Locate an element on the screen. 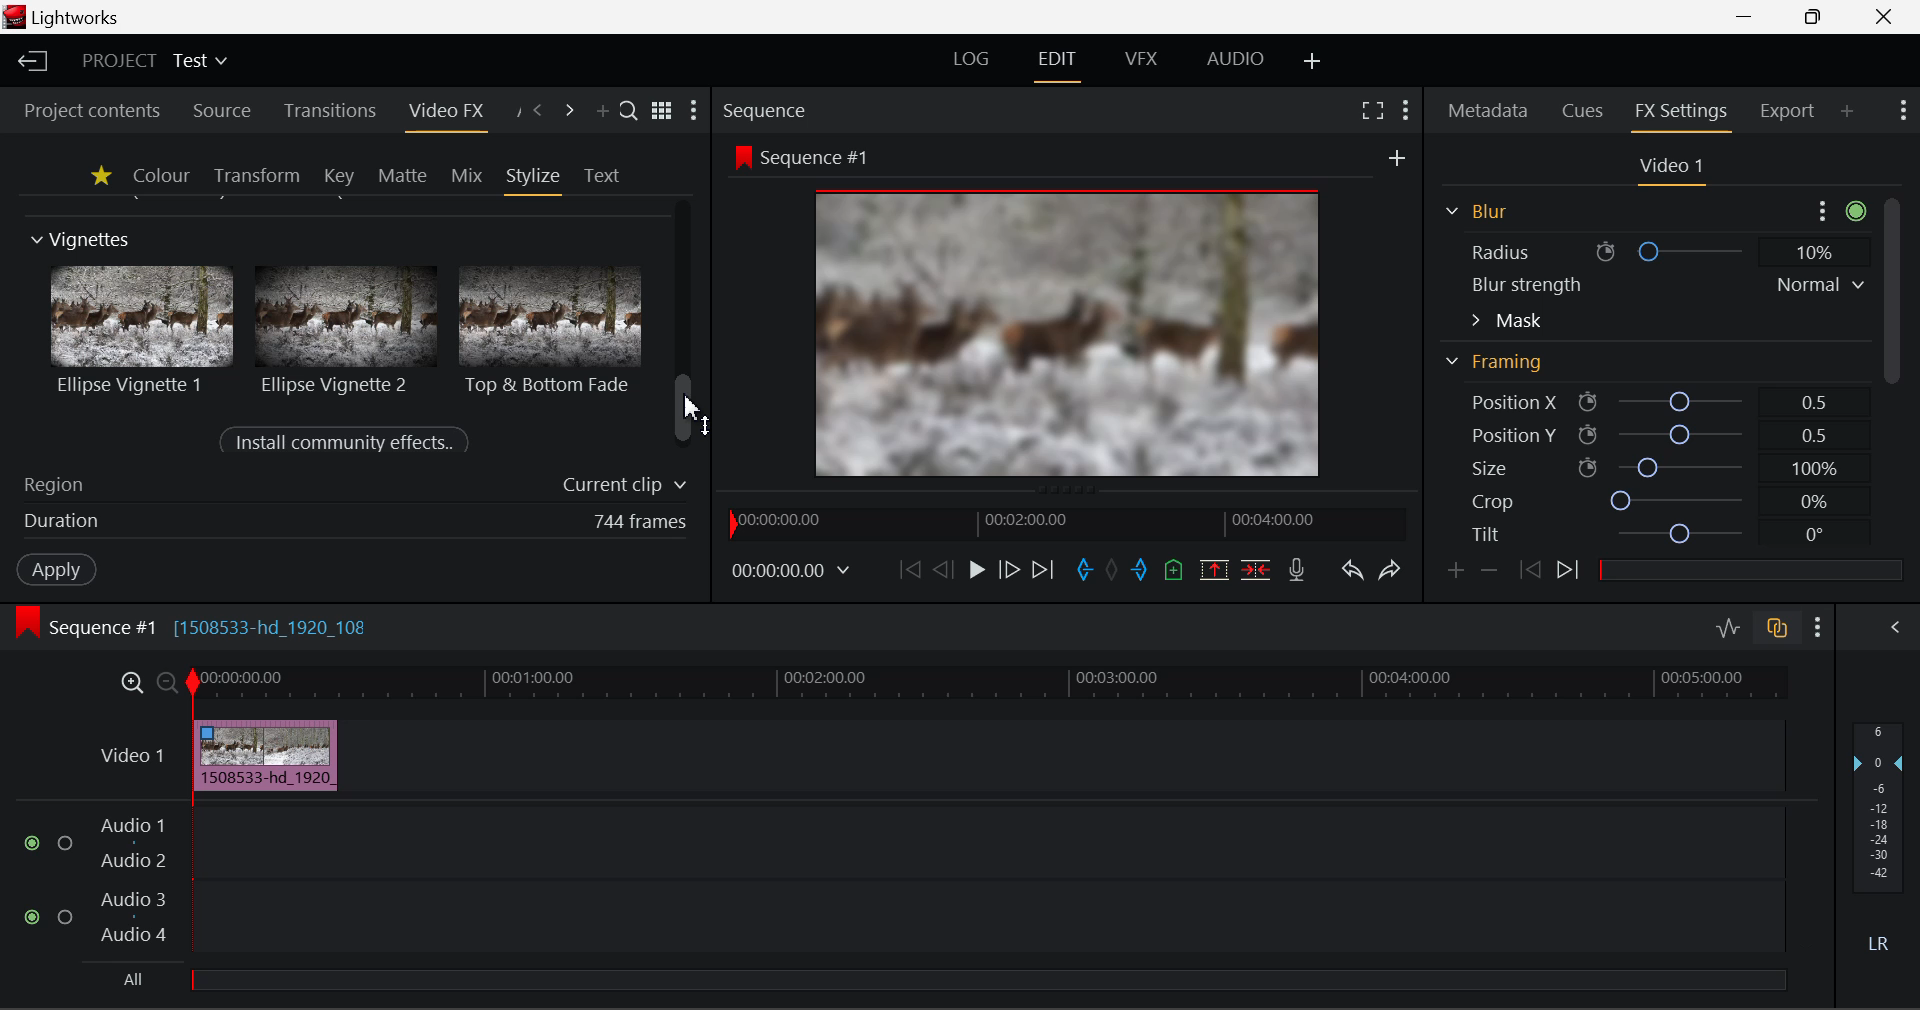 The height and width of the screenshot is (1010, 1920). Go Back is located at coordinates (943, 570).